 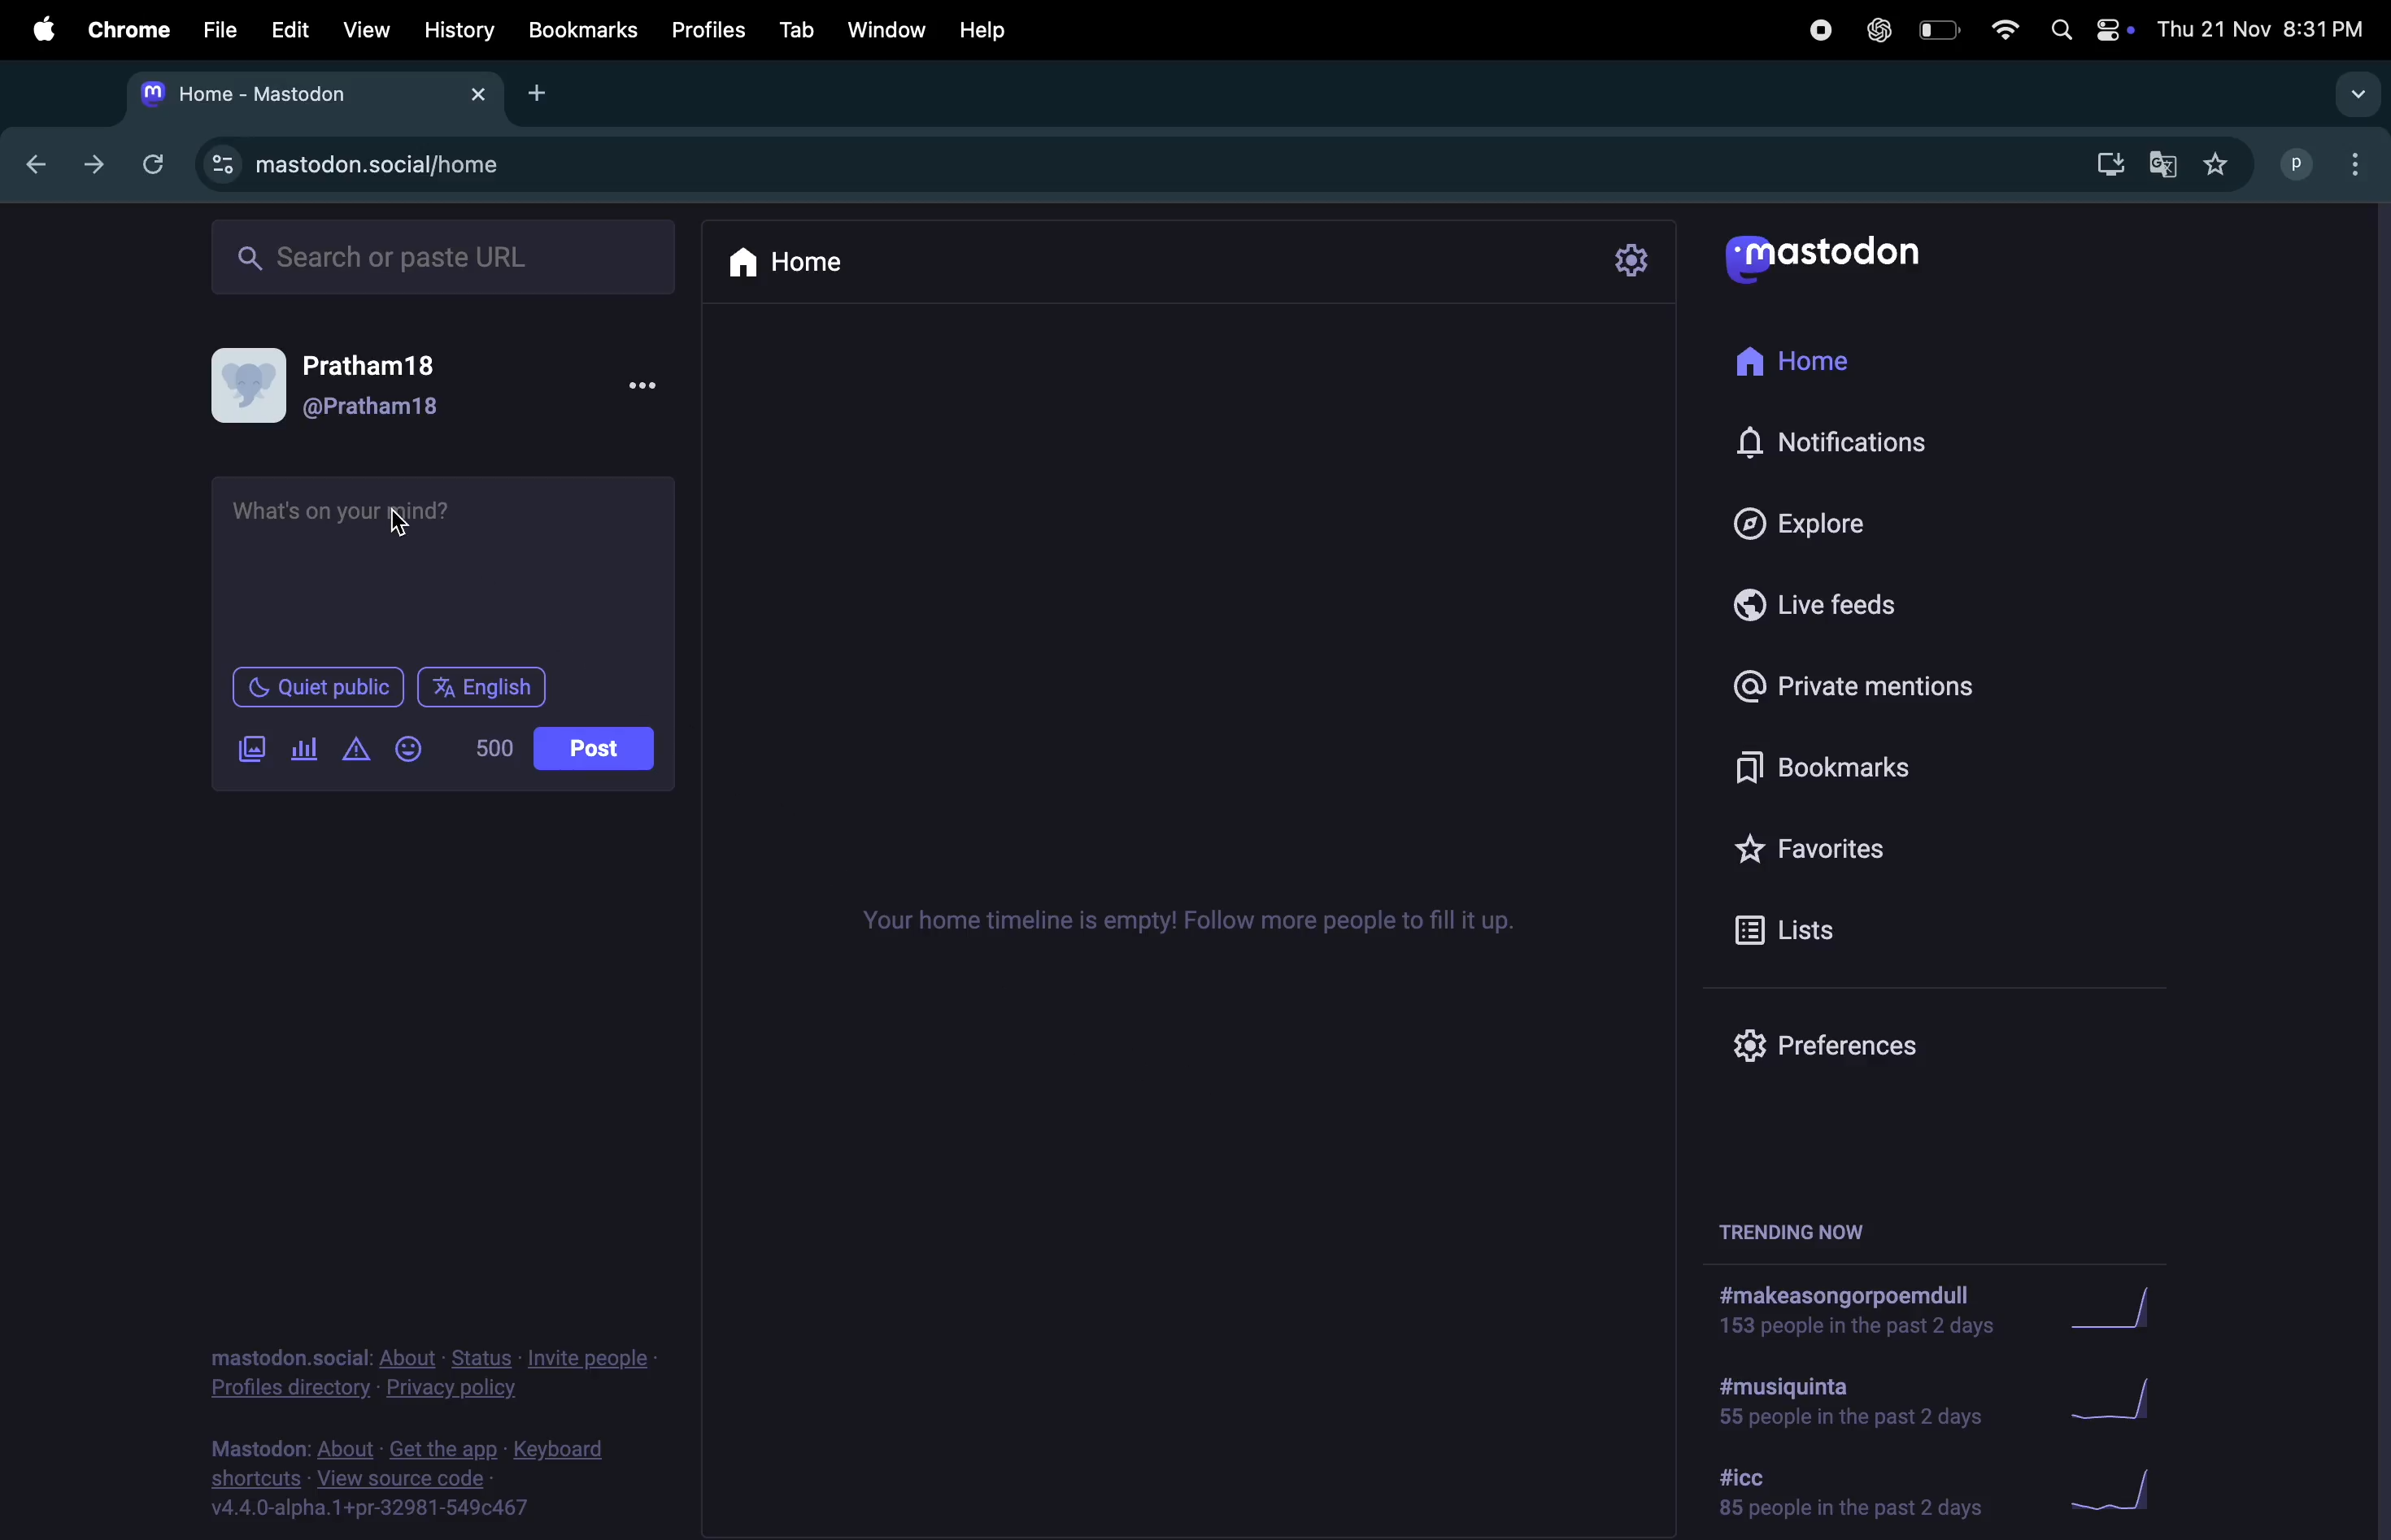 I want to click on searchbar, so click(x=446, y=258).